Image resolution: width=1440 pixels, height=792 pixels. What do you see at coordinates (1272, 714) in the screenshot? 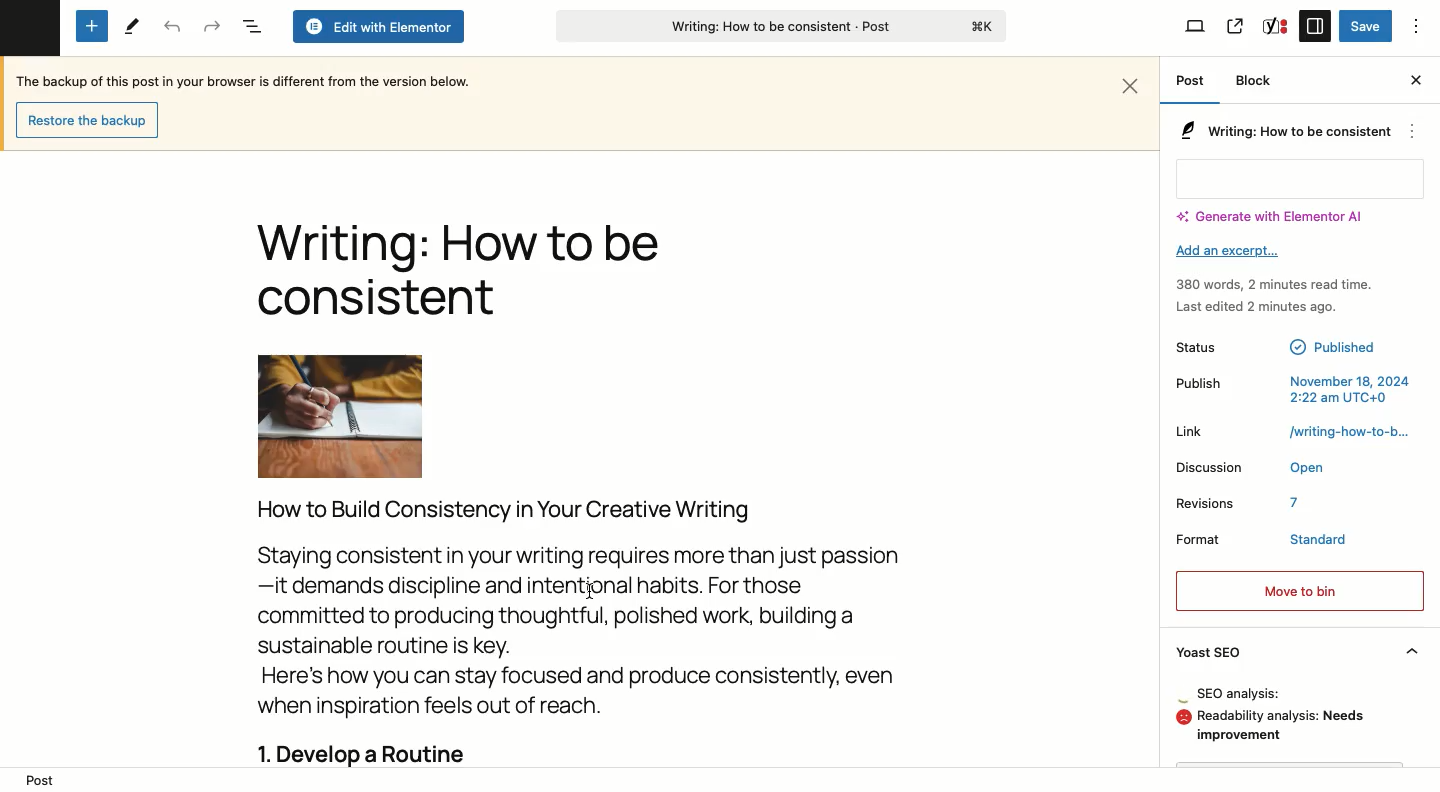
I see `Analysis` at bounding box center [1272, 714].